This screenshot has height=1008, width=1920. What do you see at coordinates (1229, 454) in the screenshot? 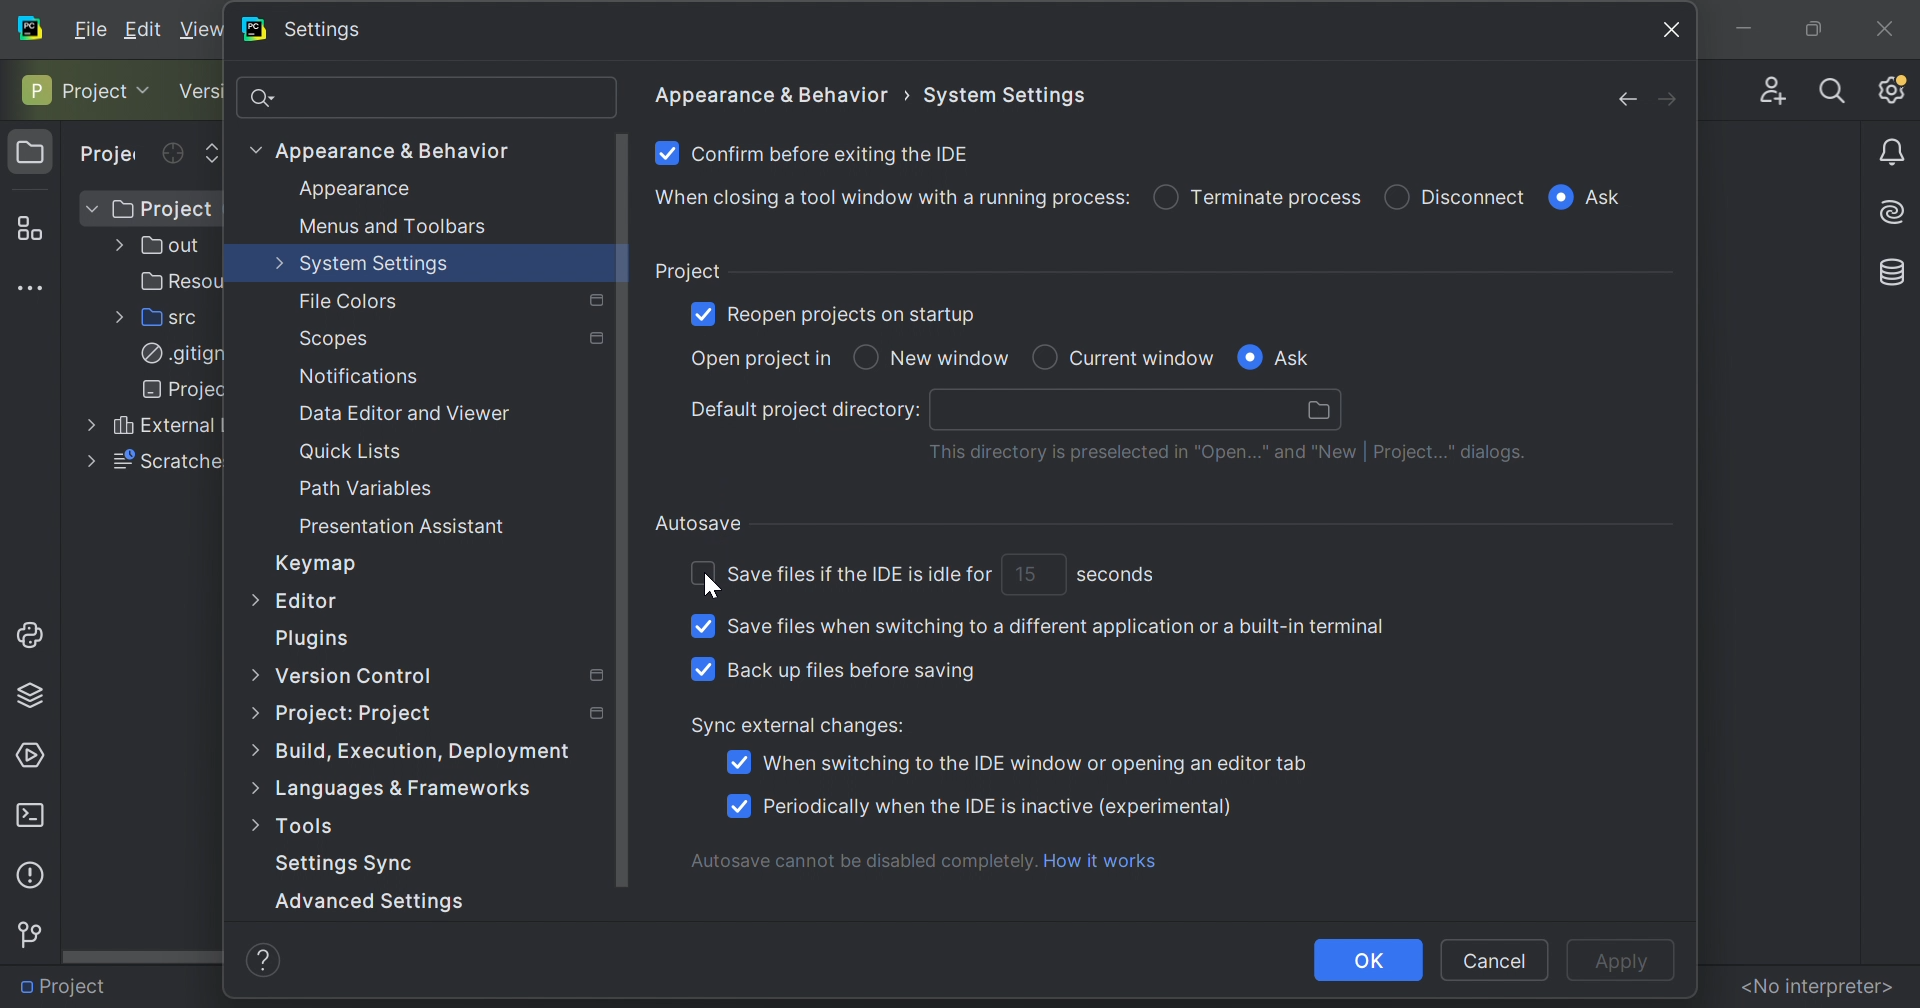
I see `This directory is preselected in "Open" and "New | project..." dialogs.` at bounding box center [1229, 454].